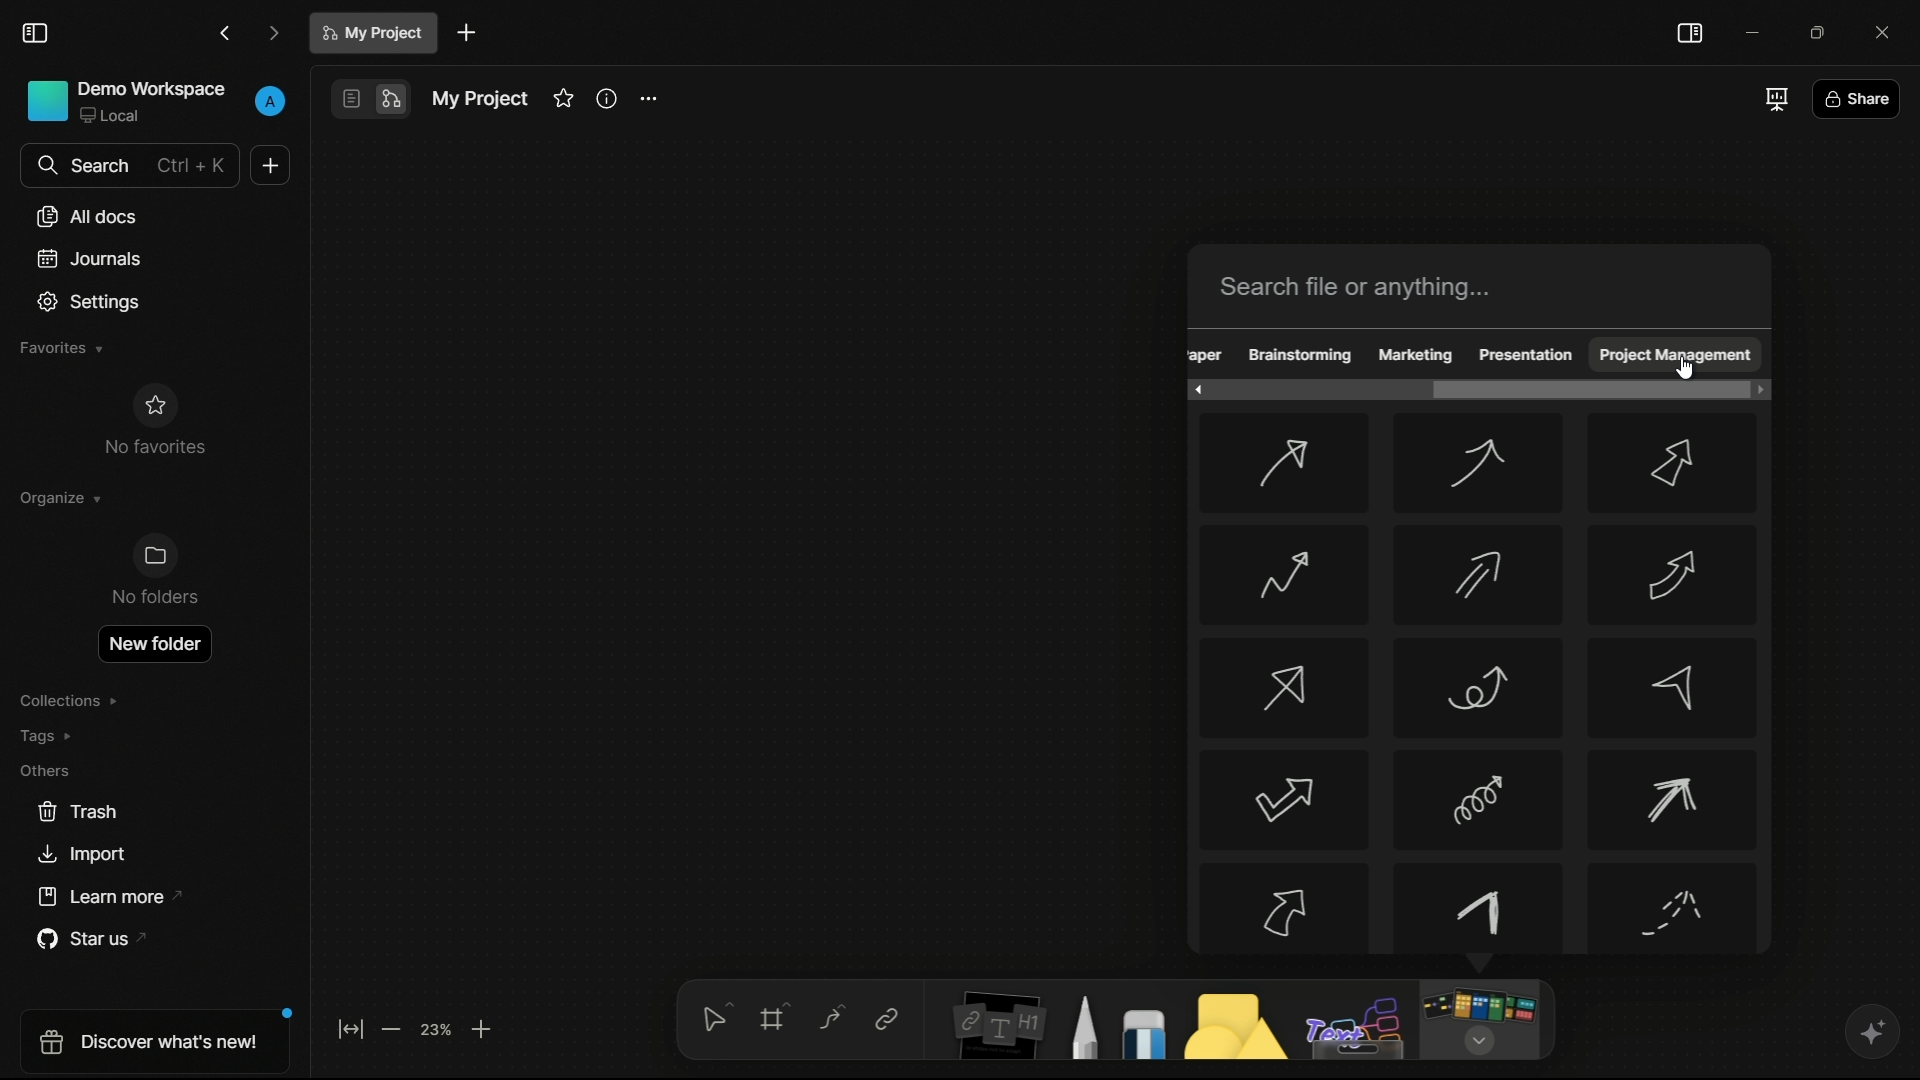 Image resolution: width=1920 pixels, height=1080 pixels. What do you see at coordinates (1675, 573) in the screenshot?
I see `arrow-6` at bounding box center [1675, 573].